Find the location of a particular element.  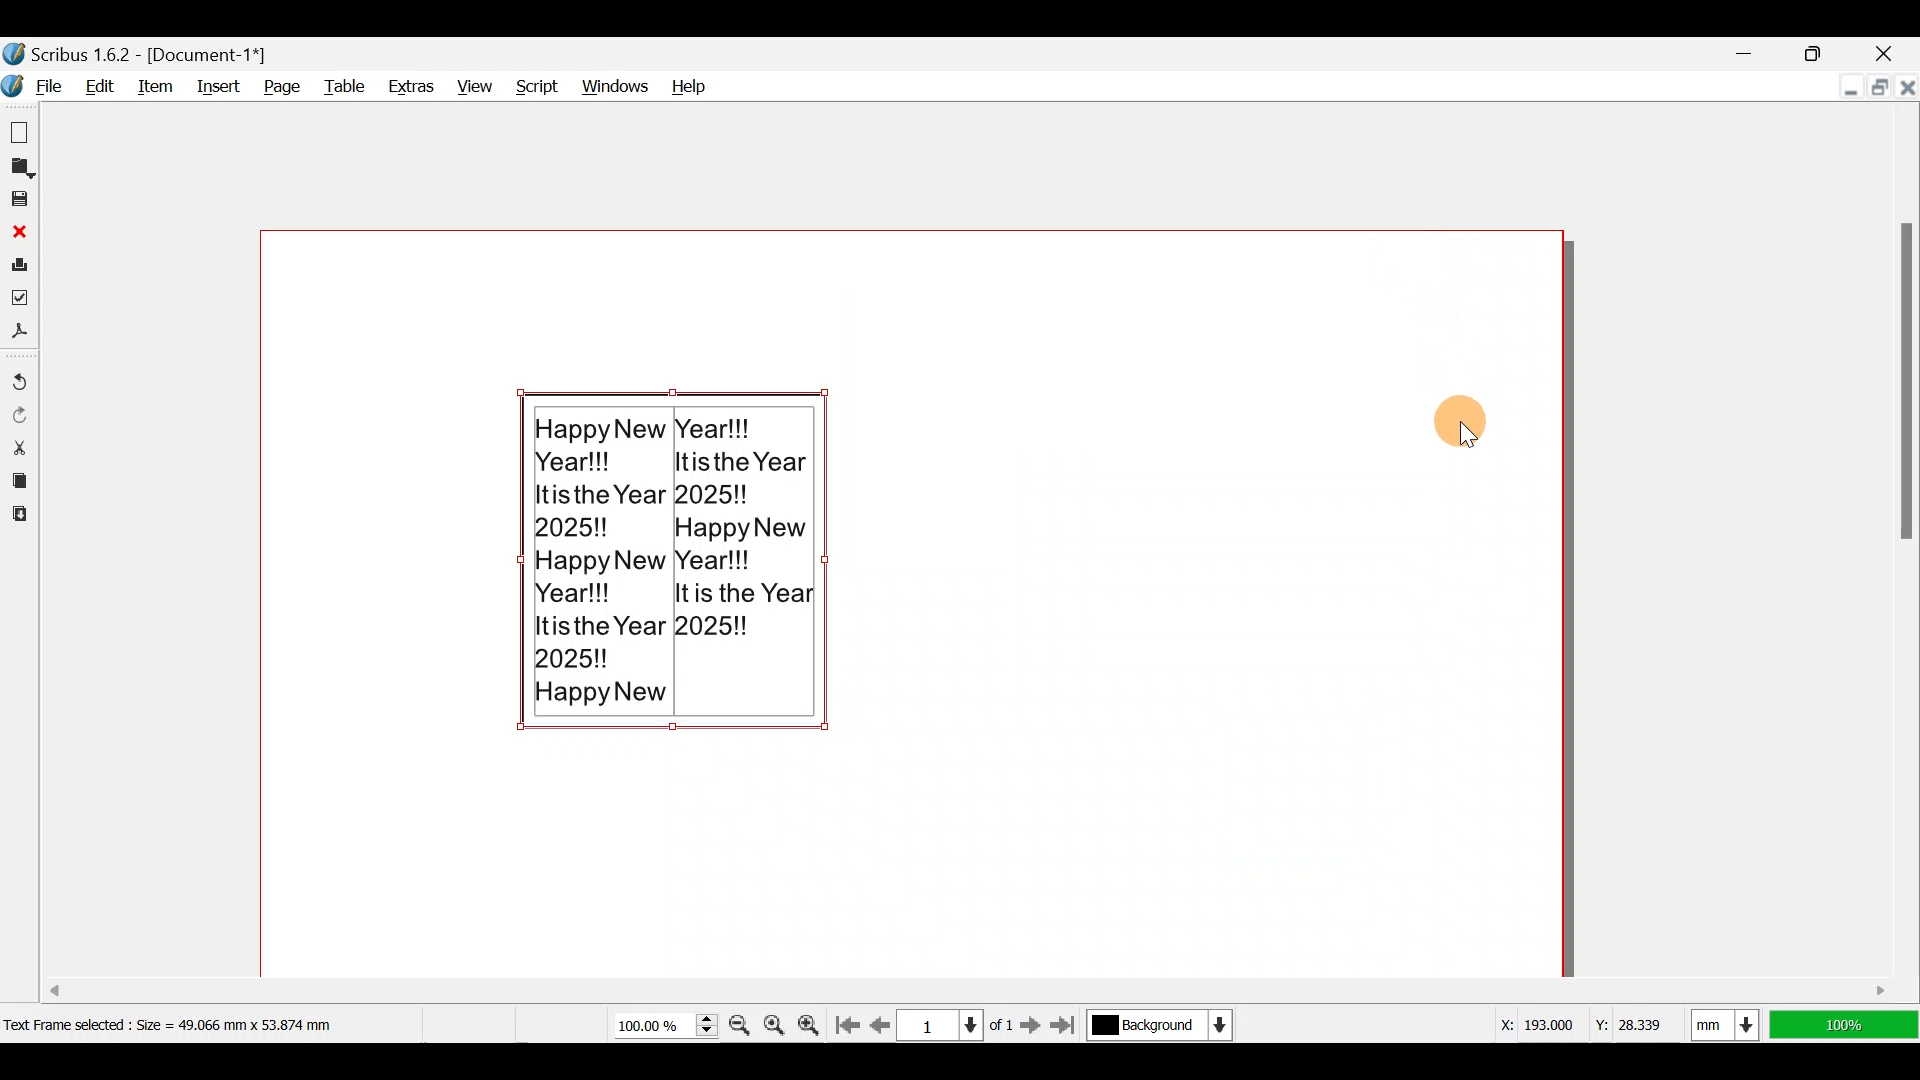

Extras is located at coordinates (413, 85).